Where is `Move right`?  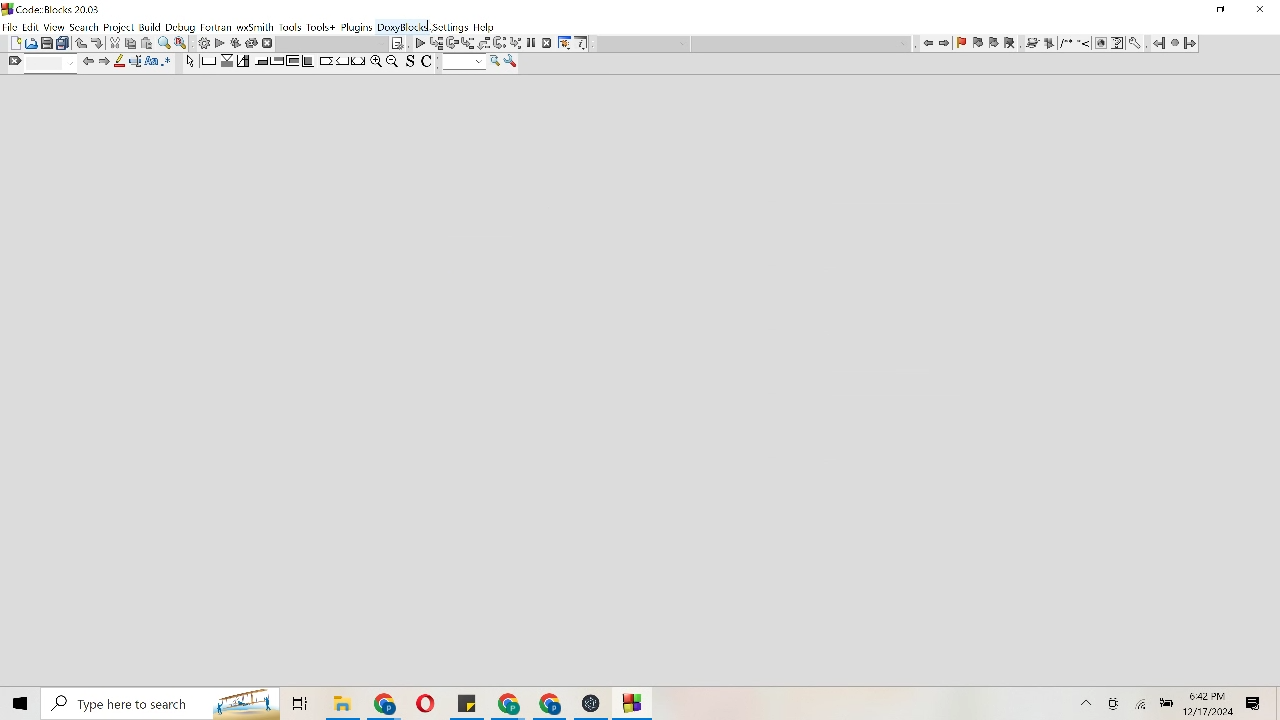
Move right is located at coordinates (105, 61).